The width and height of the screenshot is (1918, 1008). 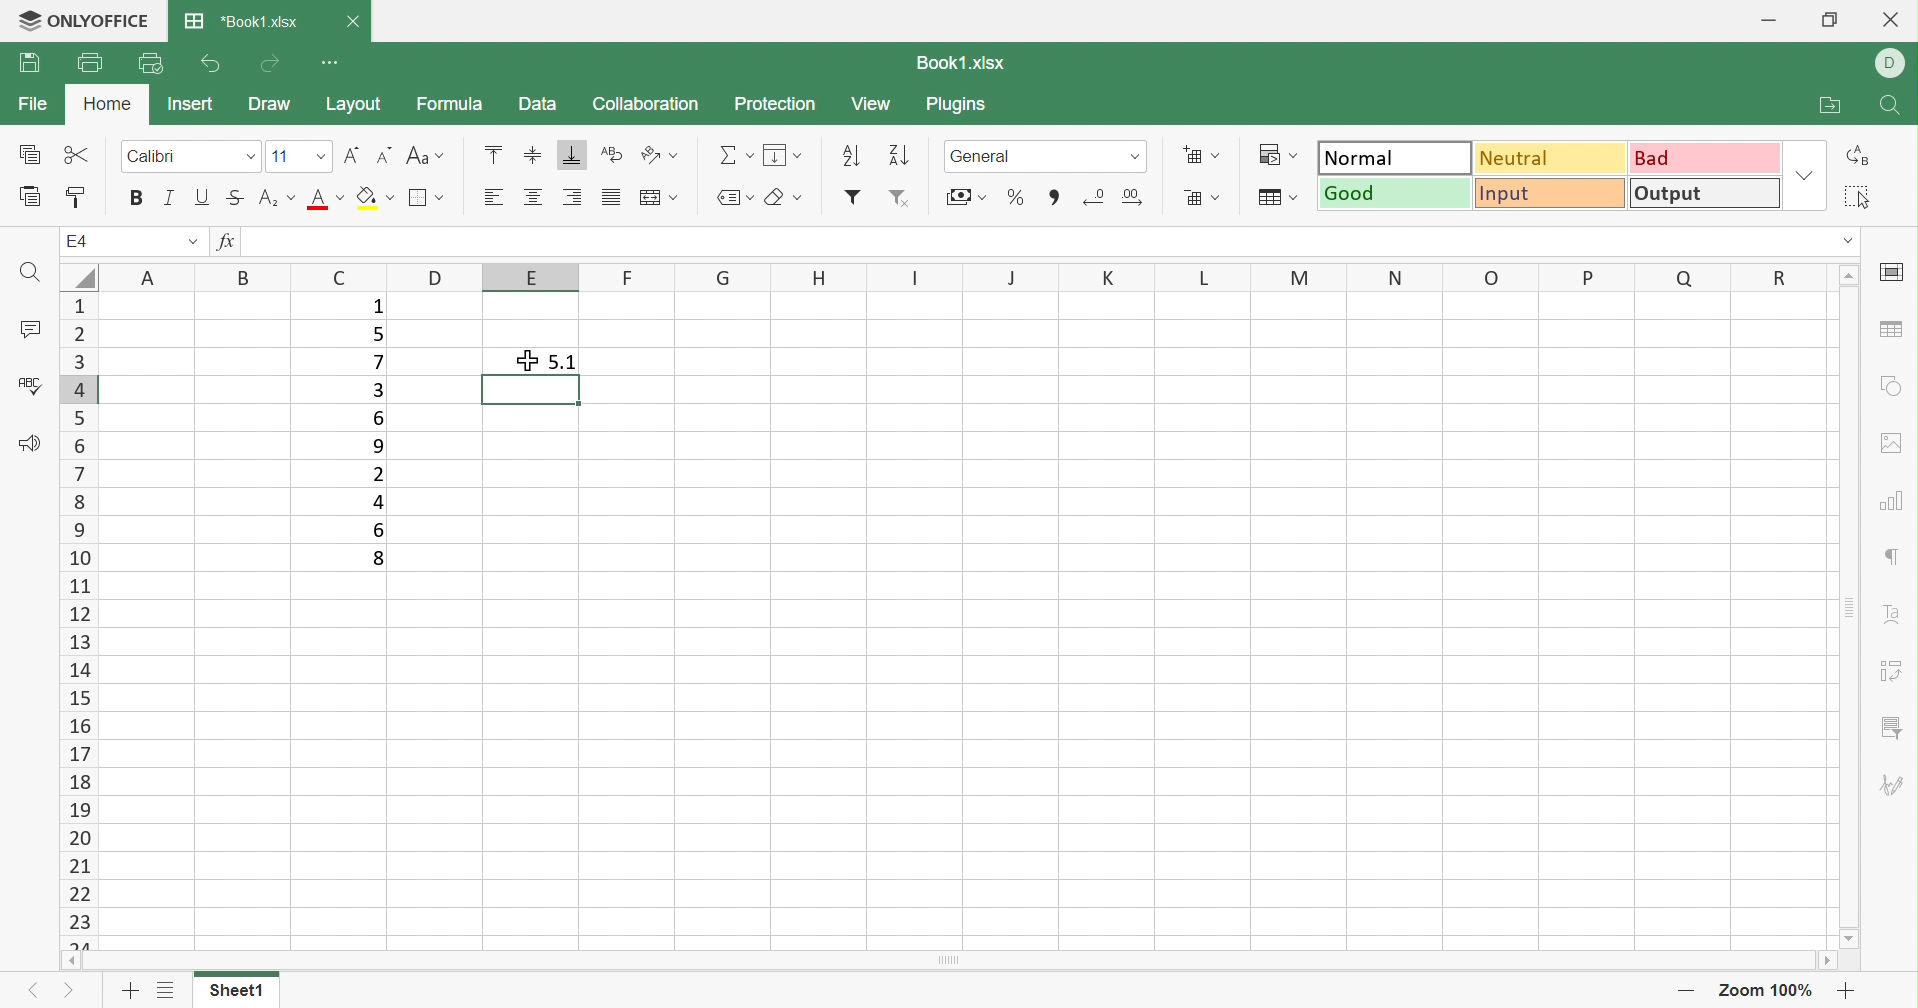 What do you see at coordinates (73, 958) in the screenshot?
I see `Scroll Left` at bounding box center [73, 958].